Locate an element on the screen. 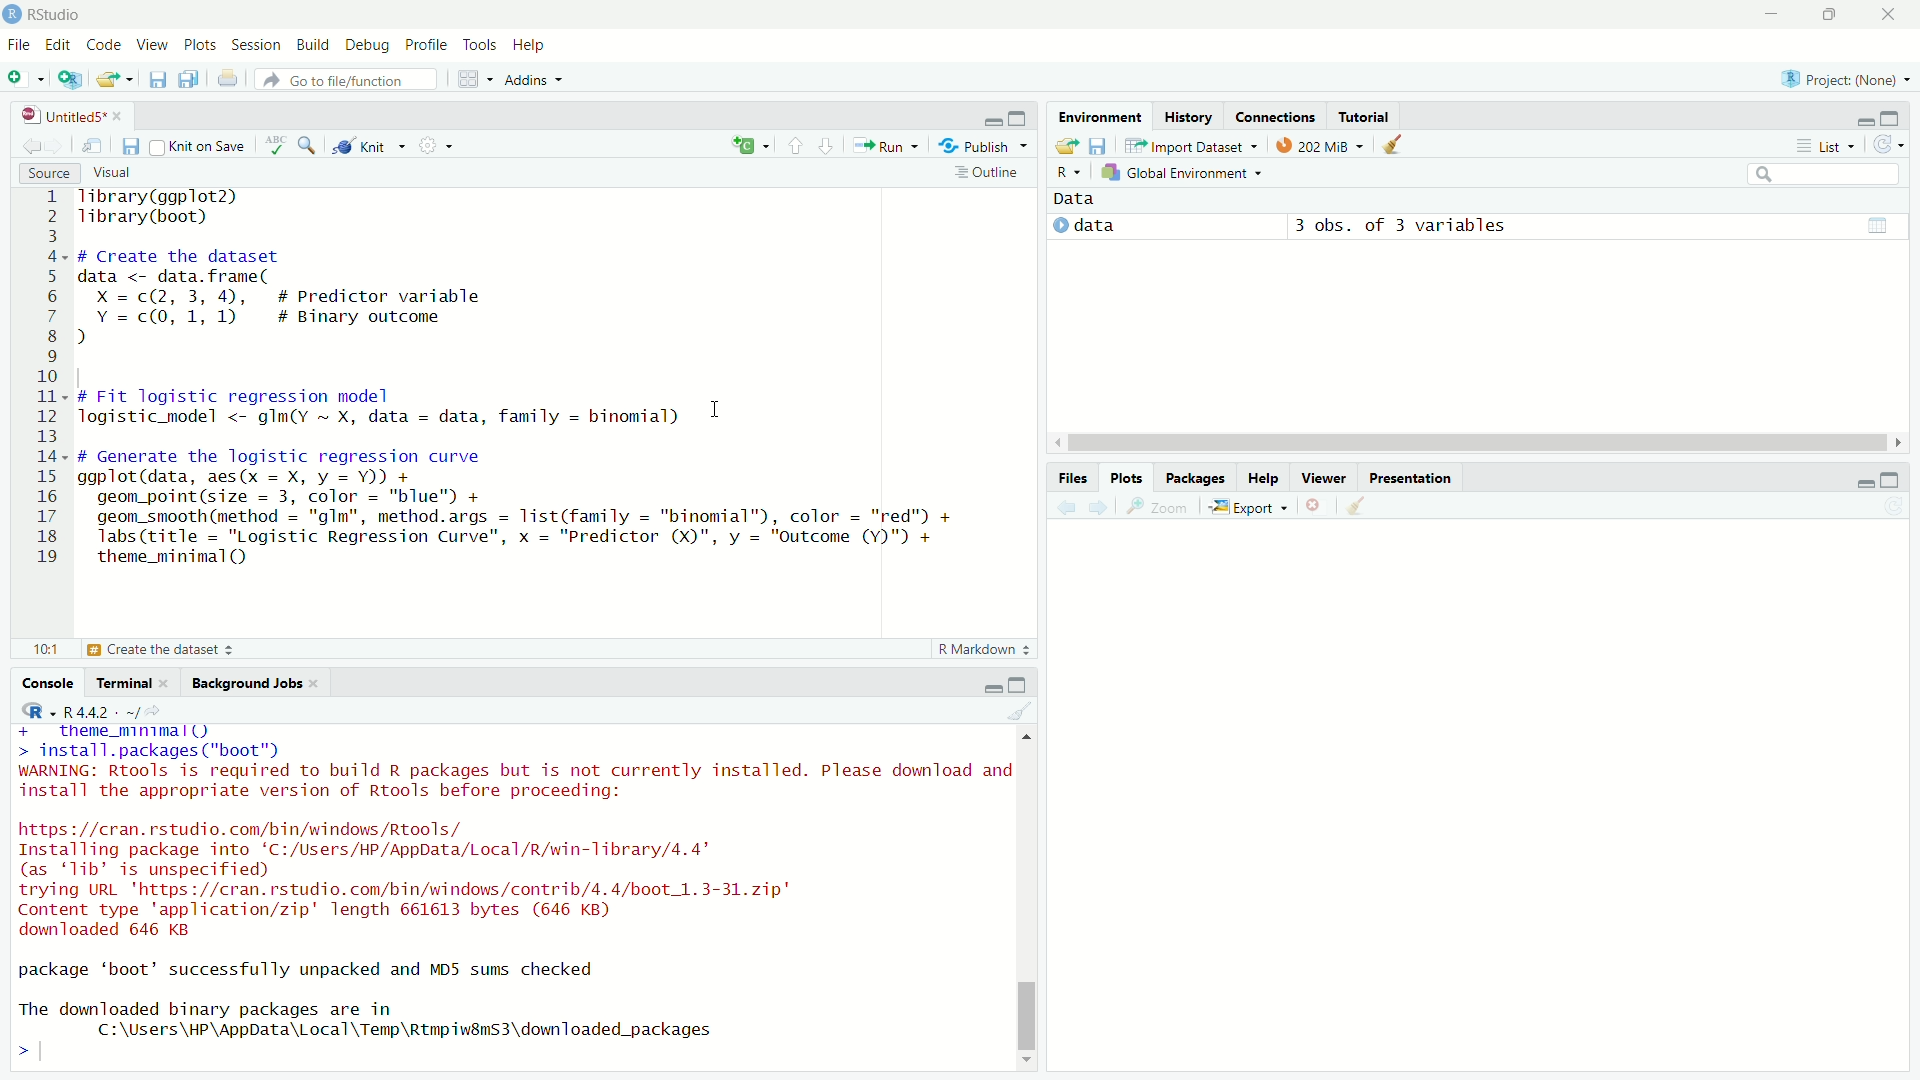 Image resolution: width=1920 pixels, height=1080 pixels. data is located at coordinates (1095, 225).